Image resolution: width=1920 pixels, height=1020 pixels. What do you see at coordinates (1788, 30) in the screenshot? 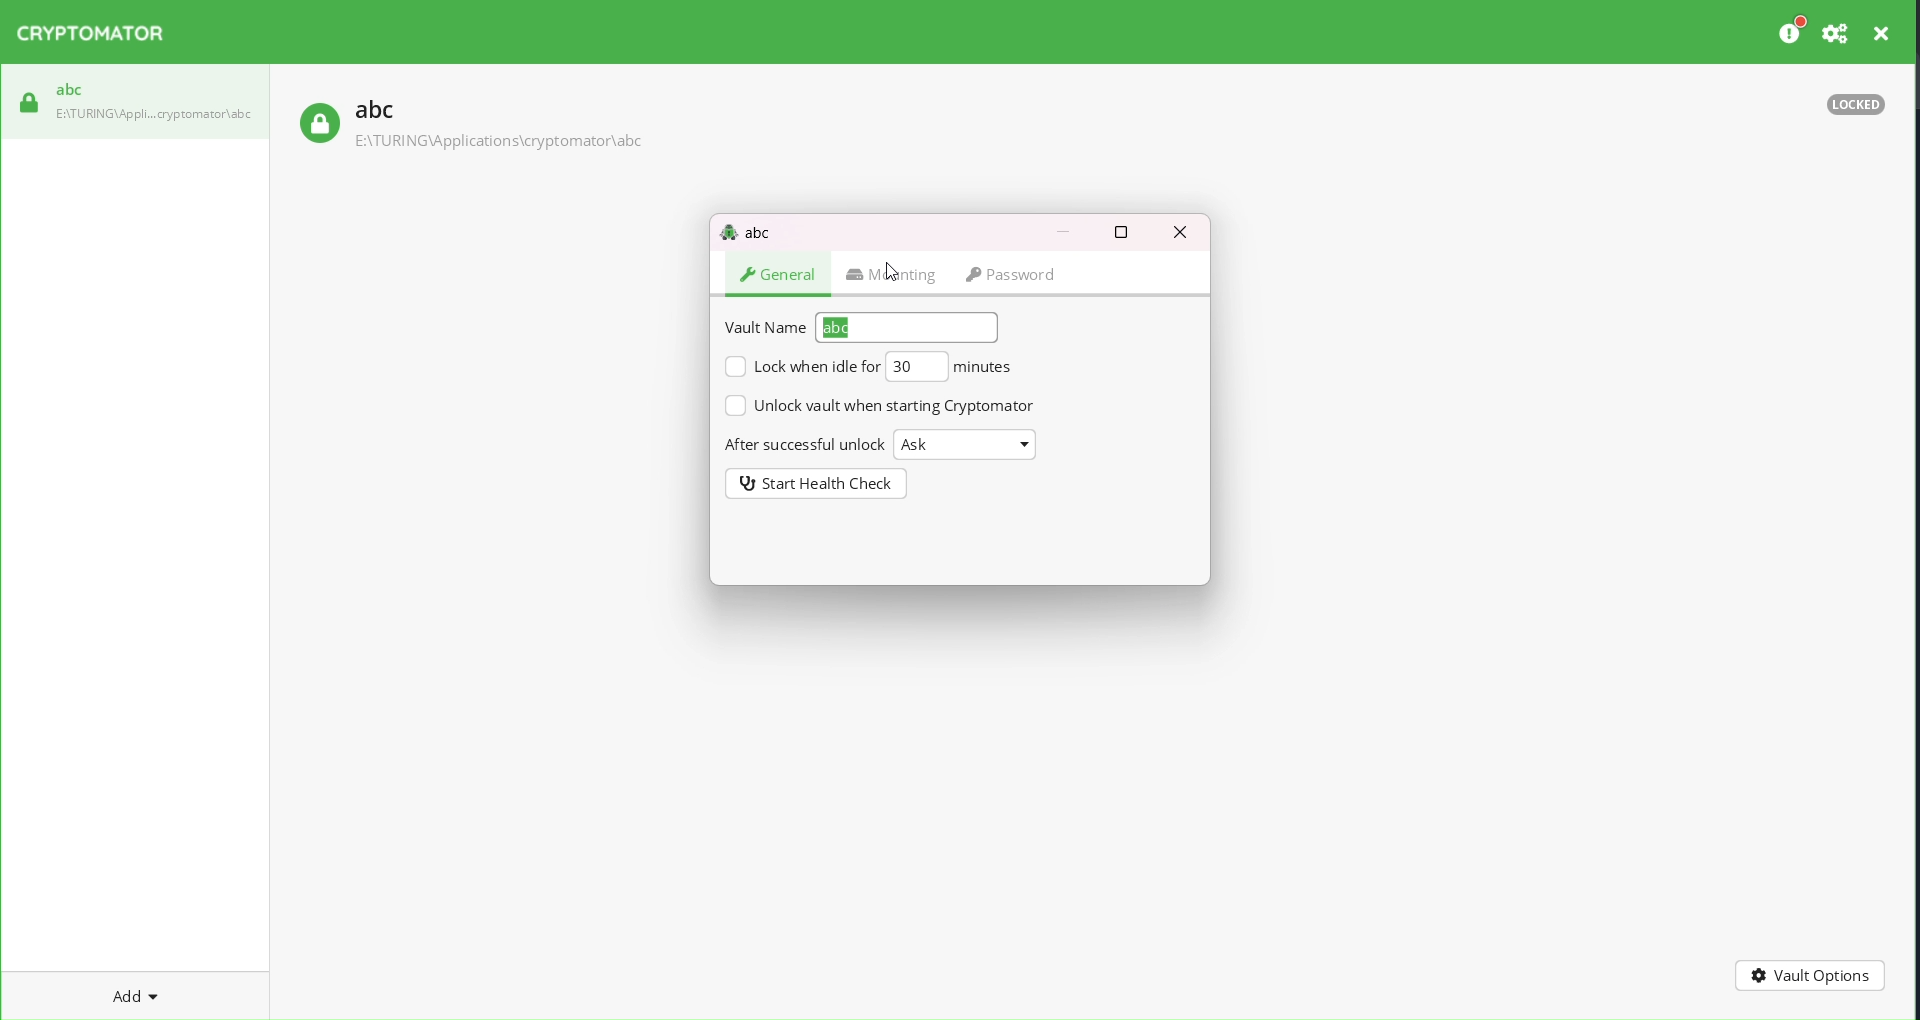
I see `preferences` at bounding box center [1788, 30].